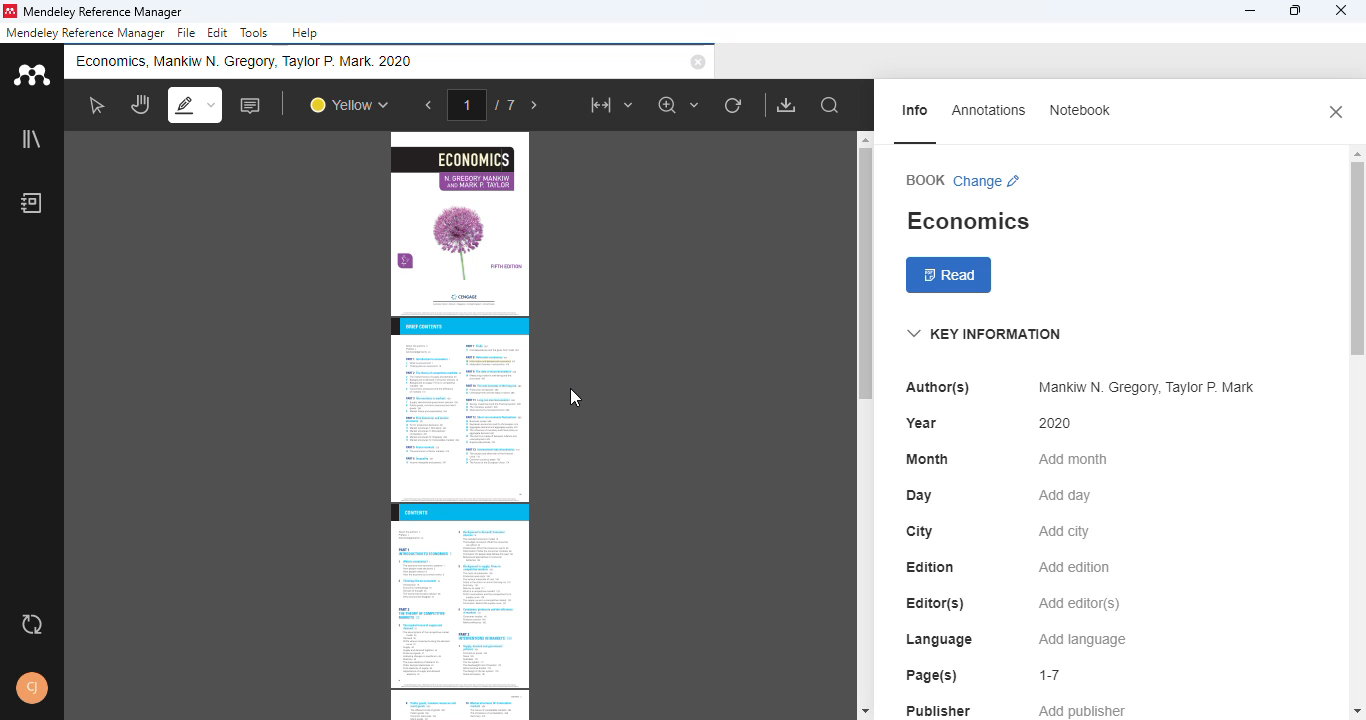 The height and width of the screenshot is (720, 1366). I want to click on add day, so click(1065, 496).